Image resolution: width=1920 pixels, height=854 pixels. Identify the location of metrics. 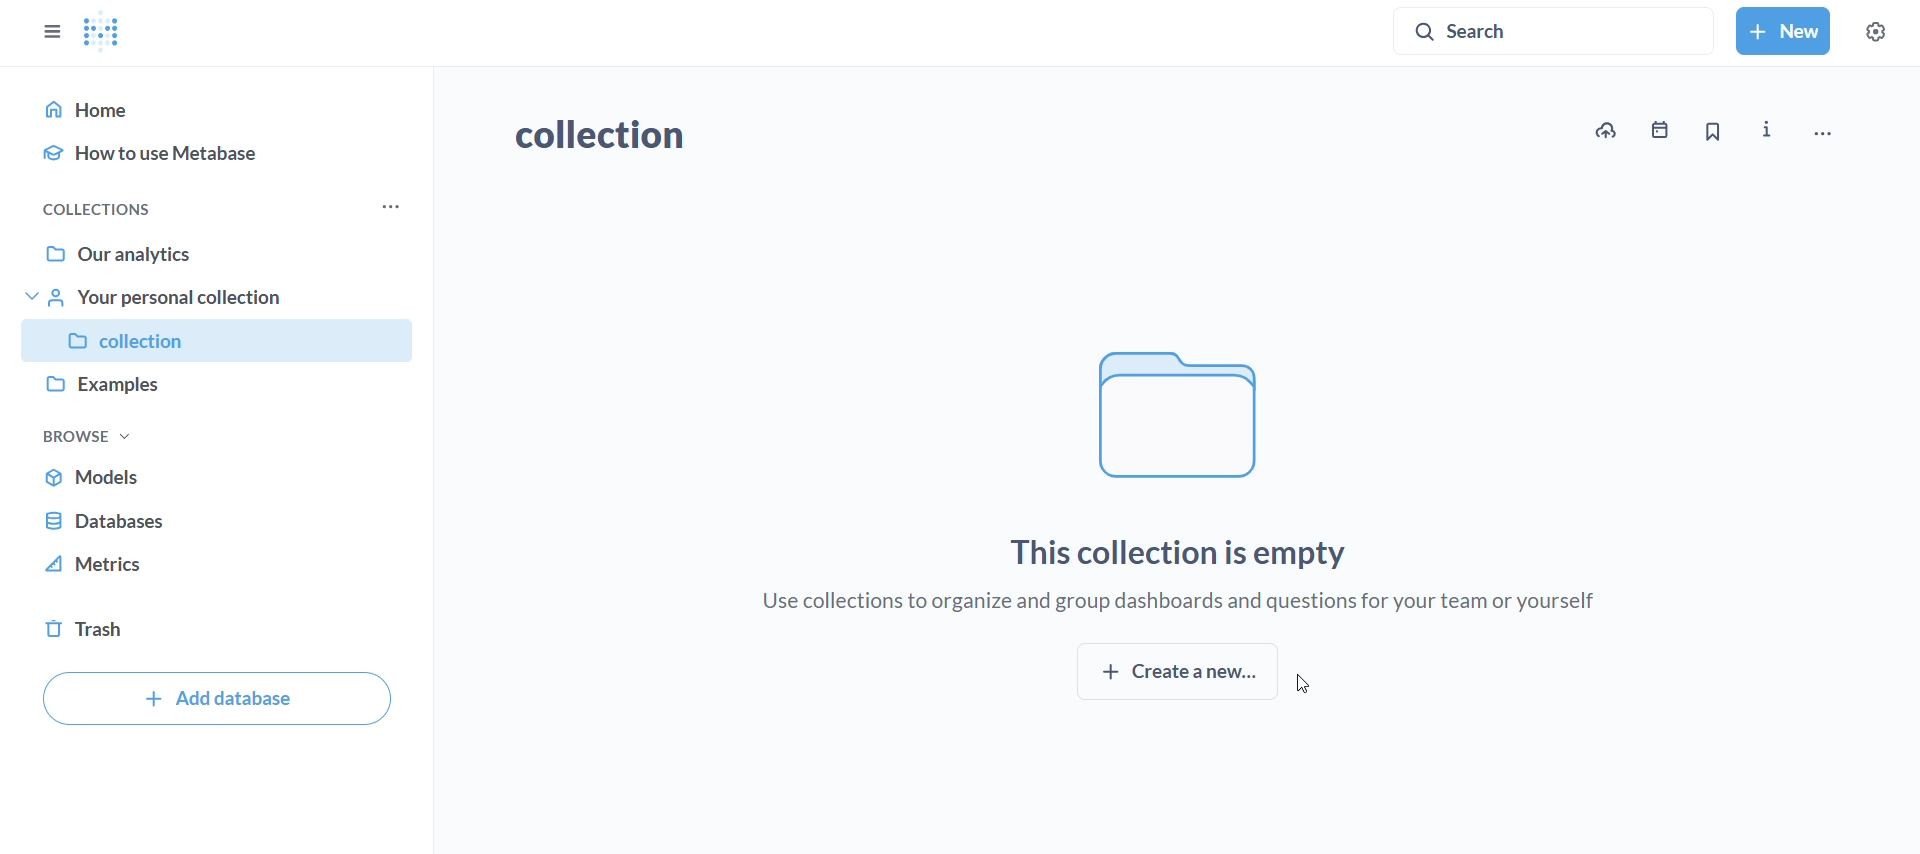
(215, 563).